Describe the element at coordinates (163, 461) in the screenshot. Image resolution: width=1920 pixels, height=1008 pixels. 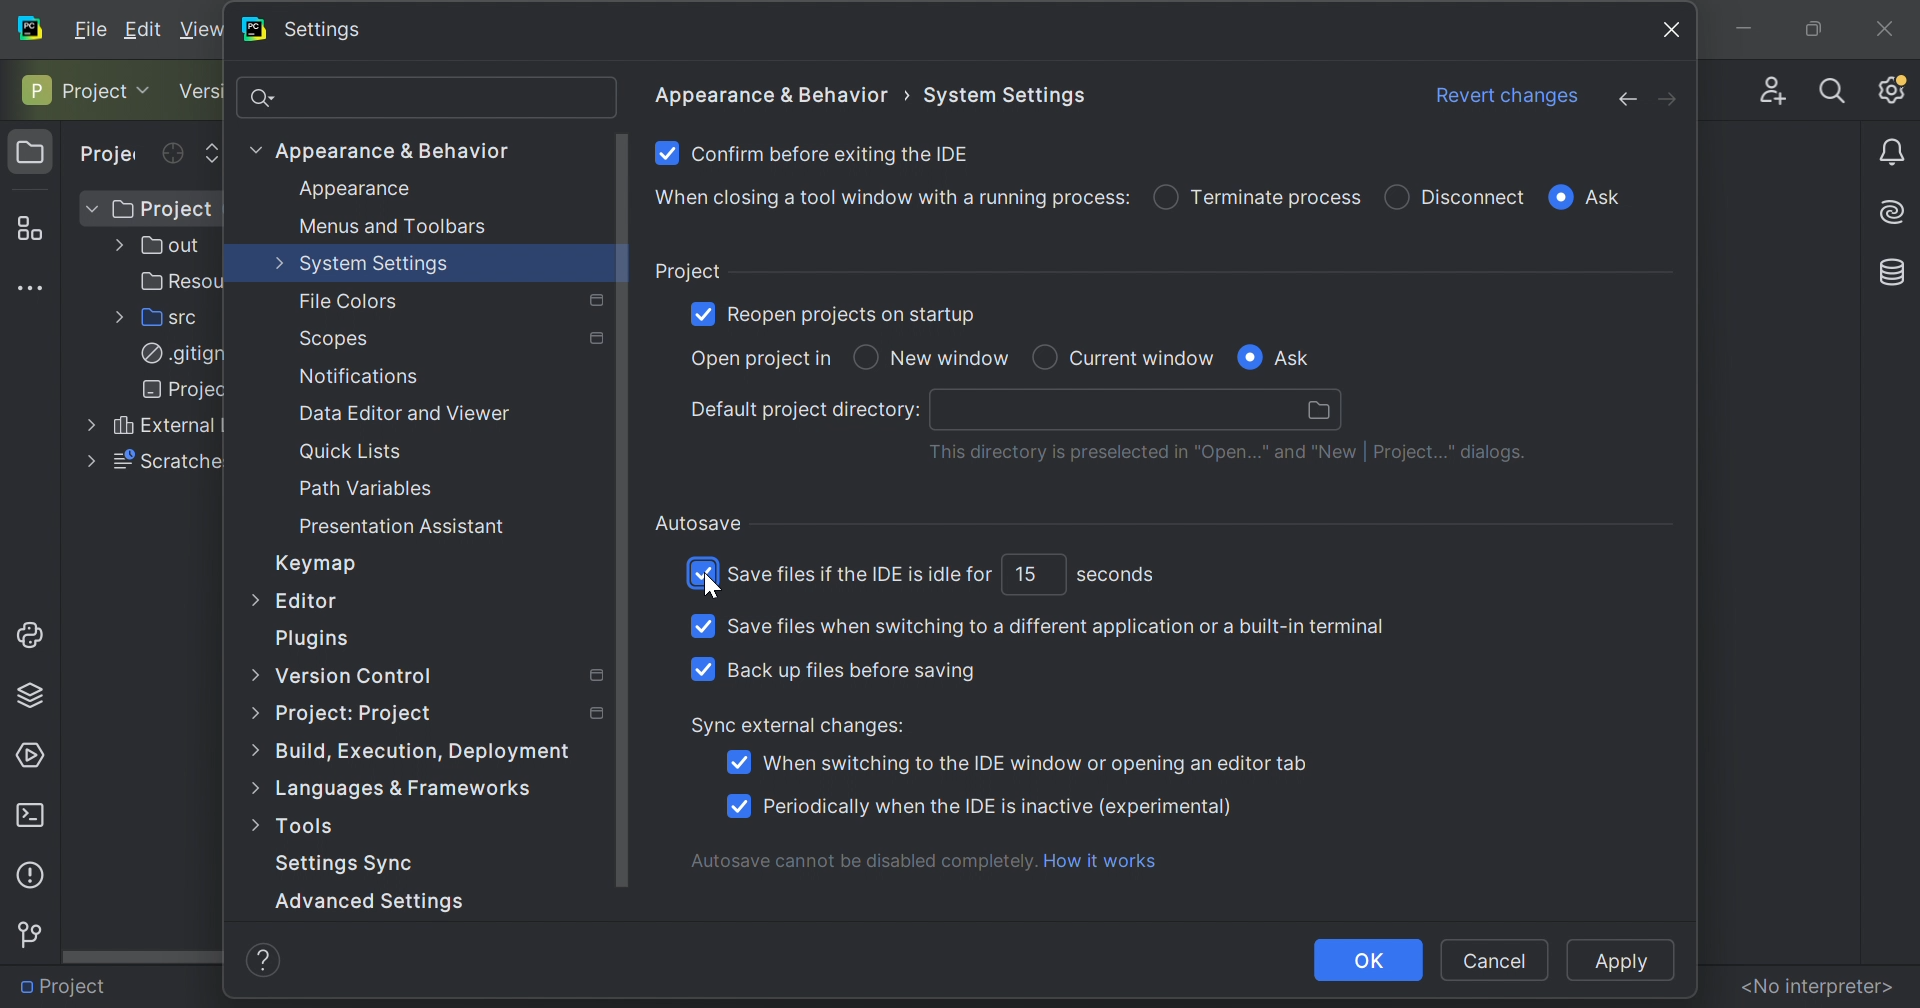
I see `Scratches and Consoles` at that location.